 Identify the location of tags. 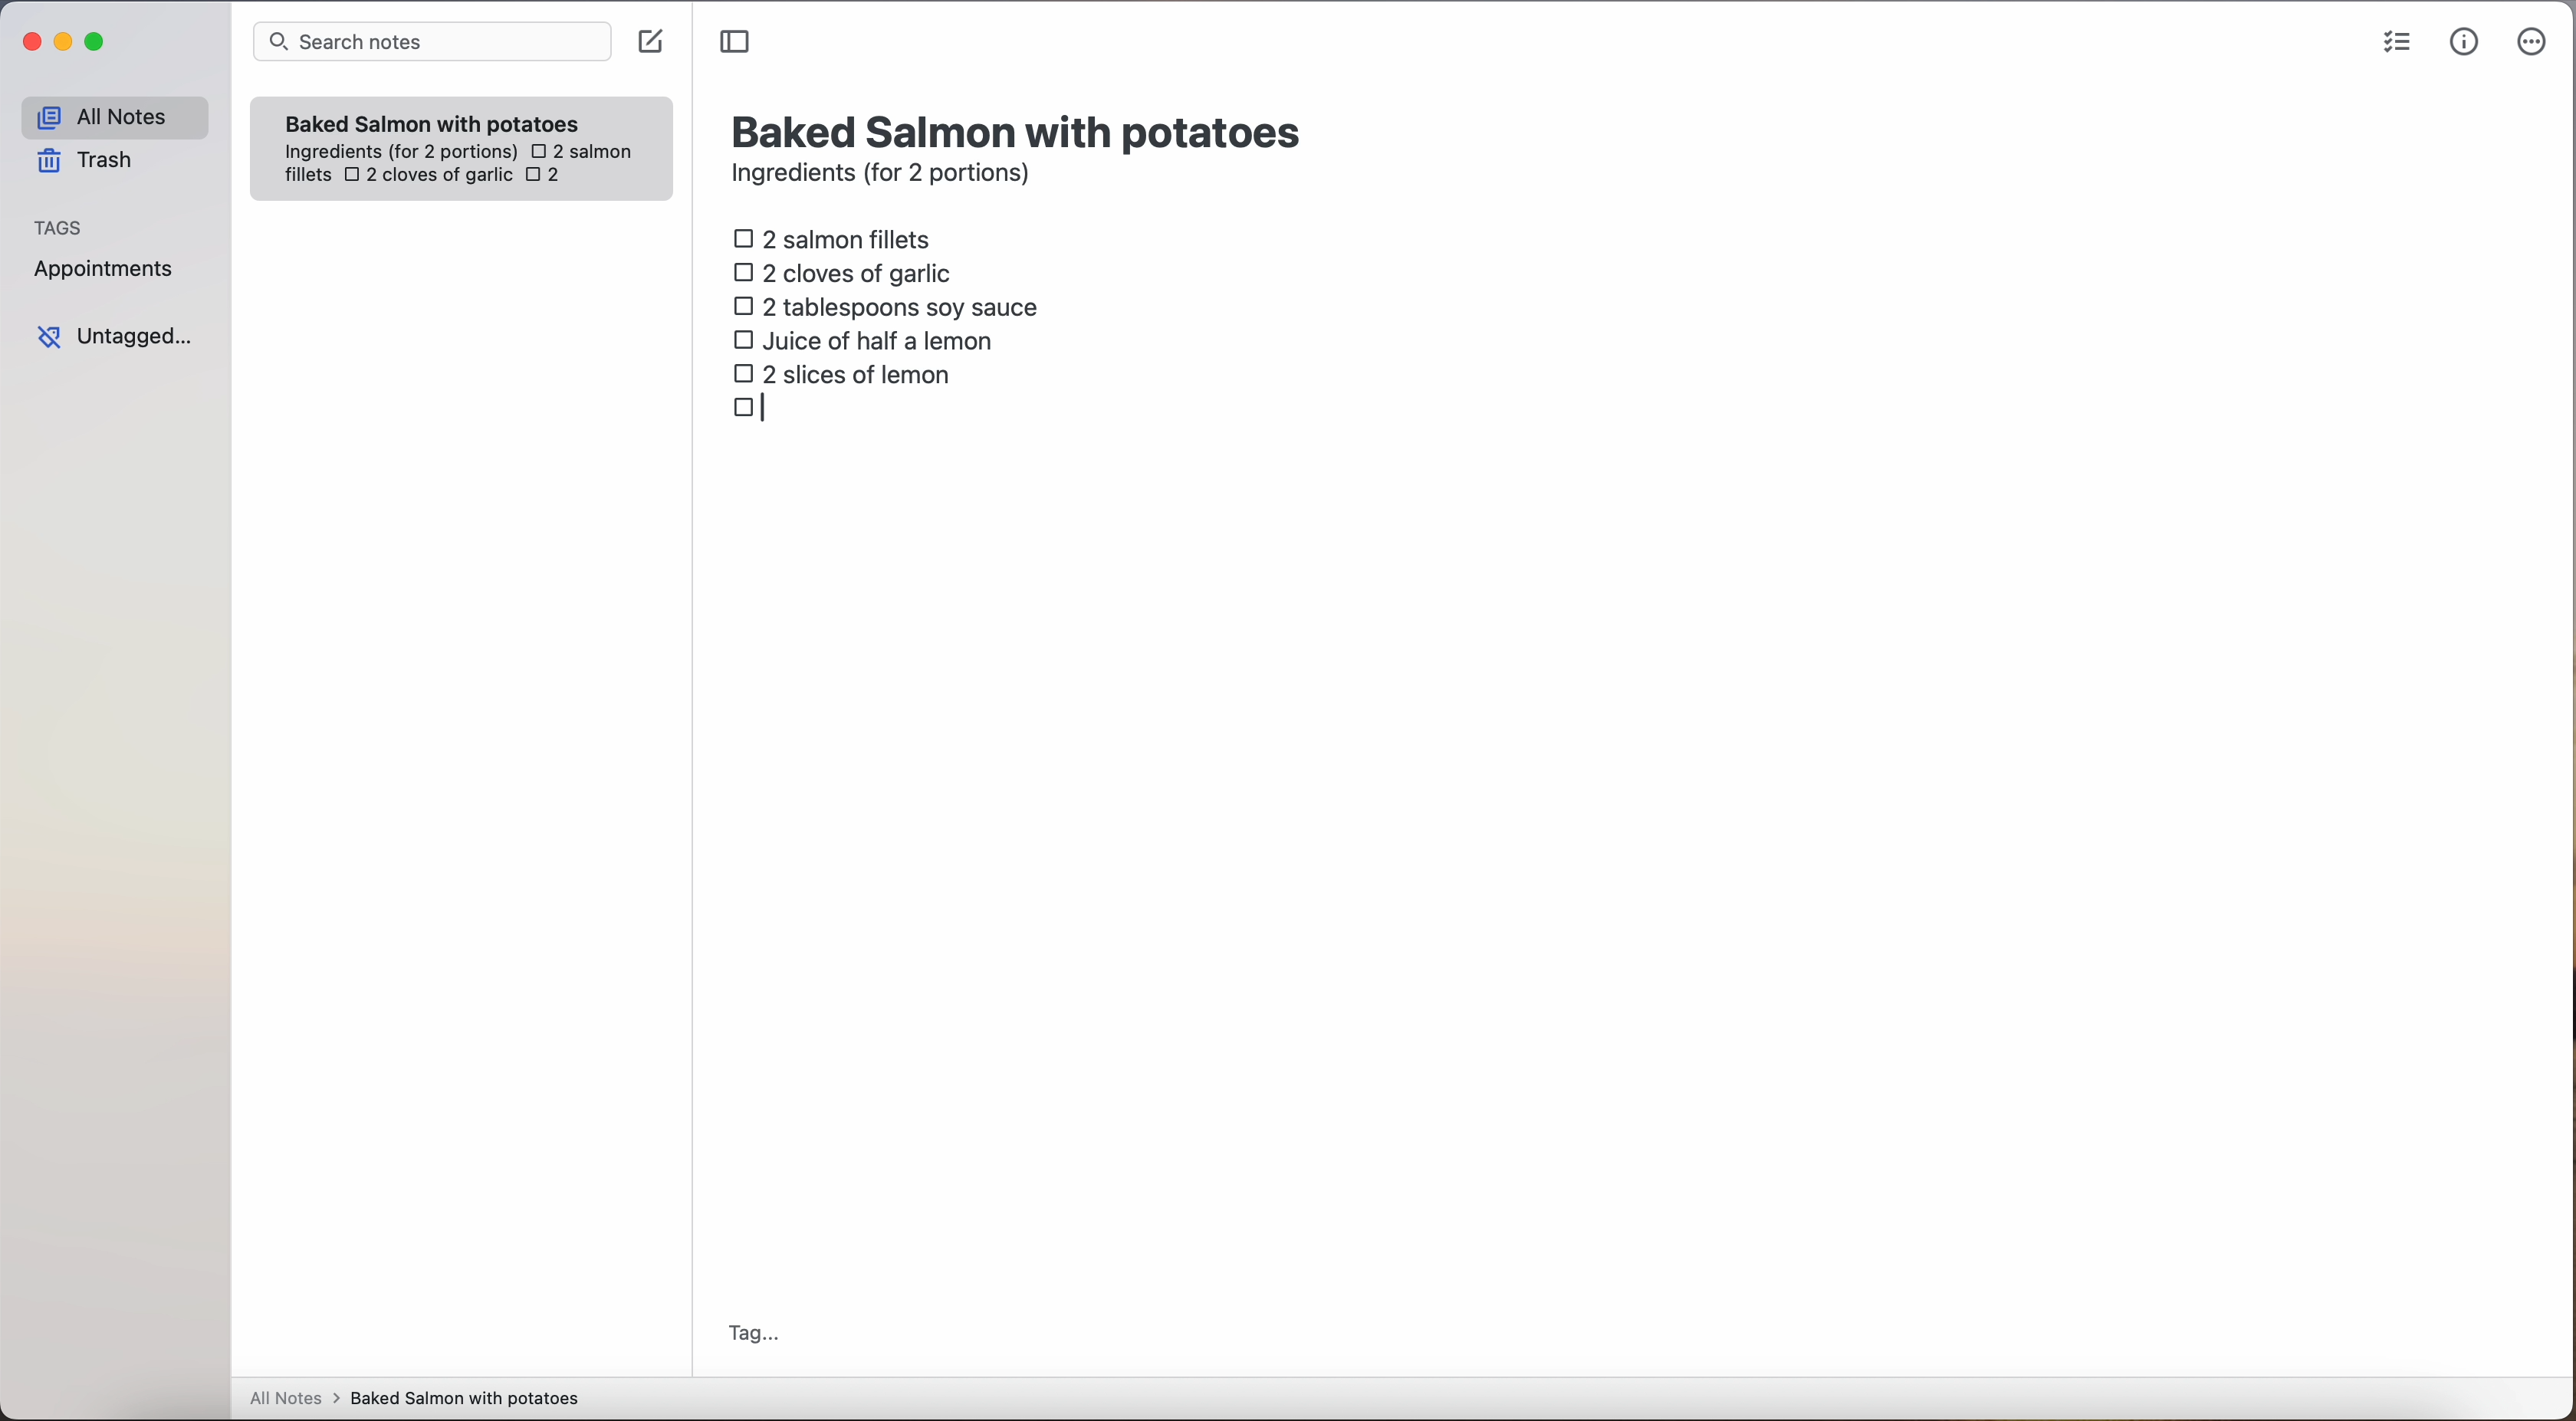
(59, 225).